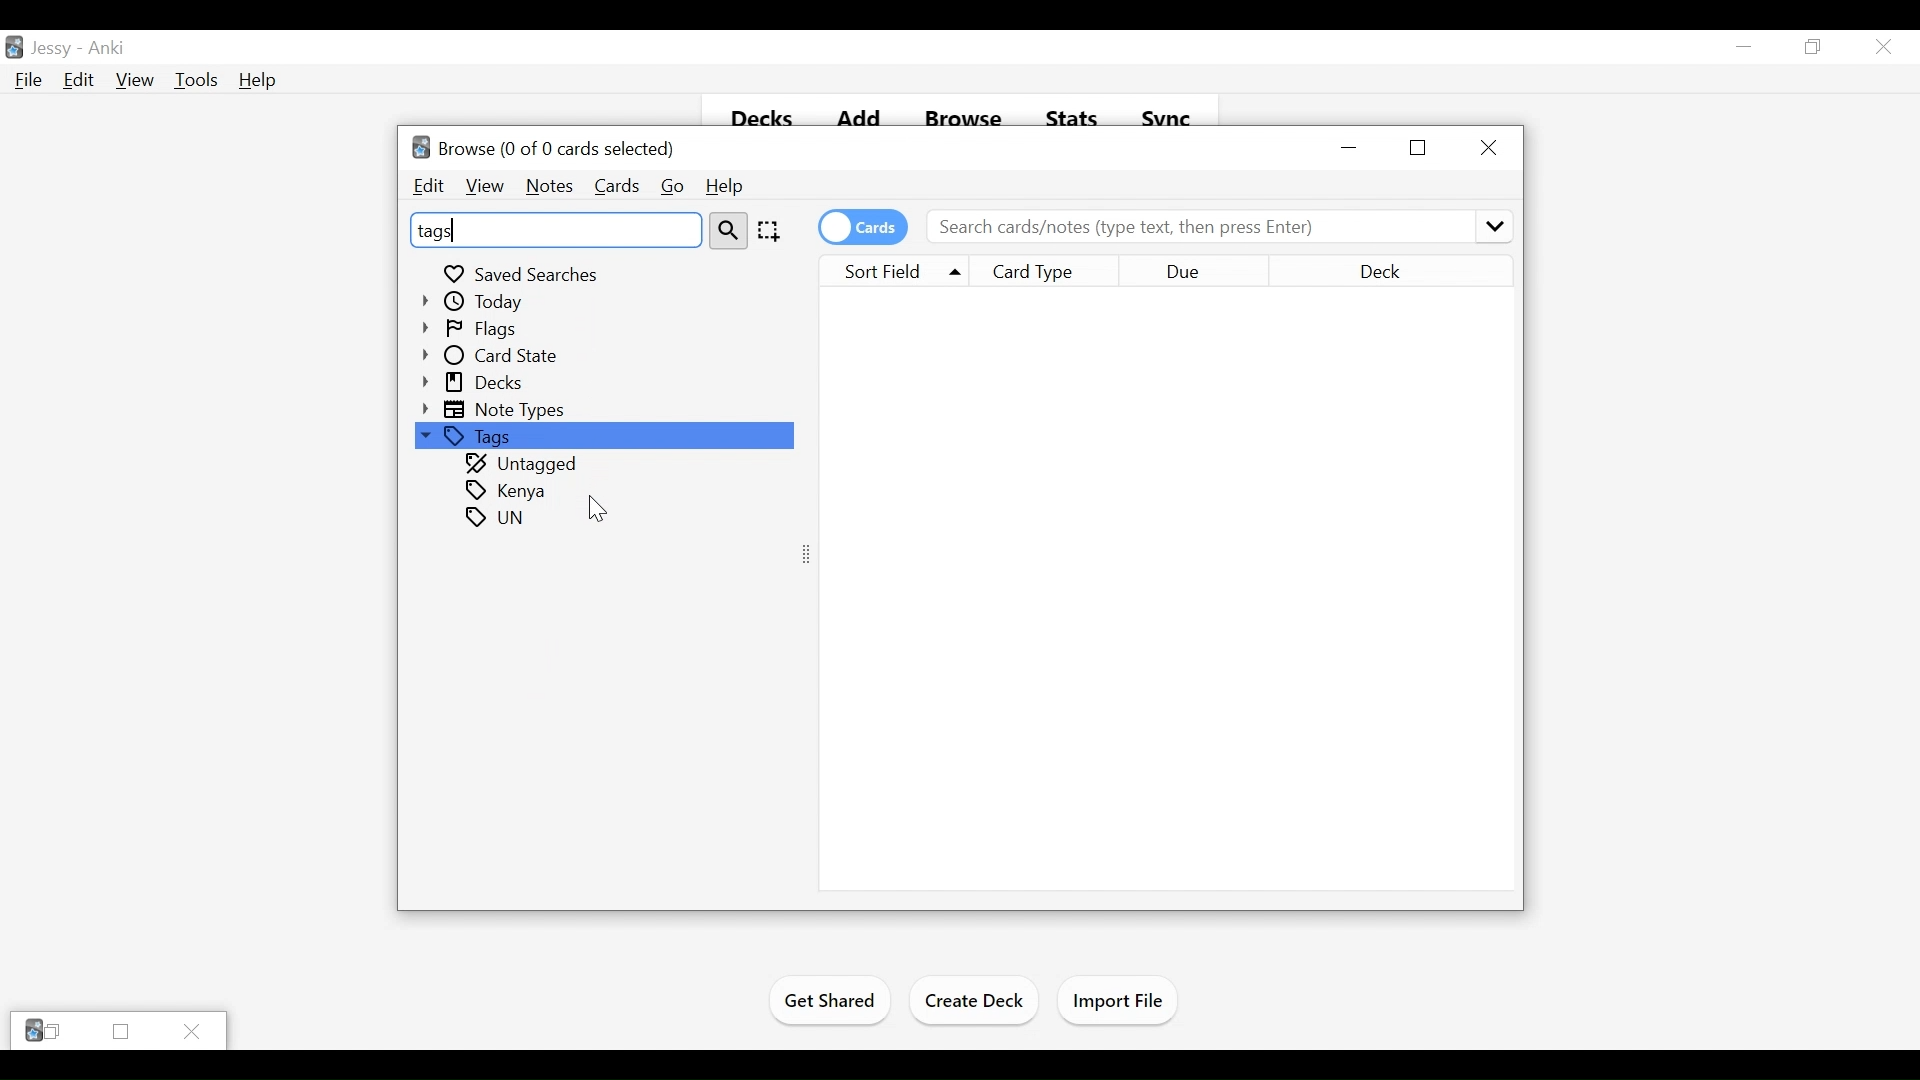 The image size is (1920, 1080). What do you see at coordinates (25, 81) in the screenshot?
I see `File` at bounding box center [25, 81].